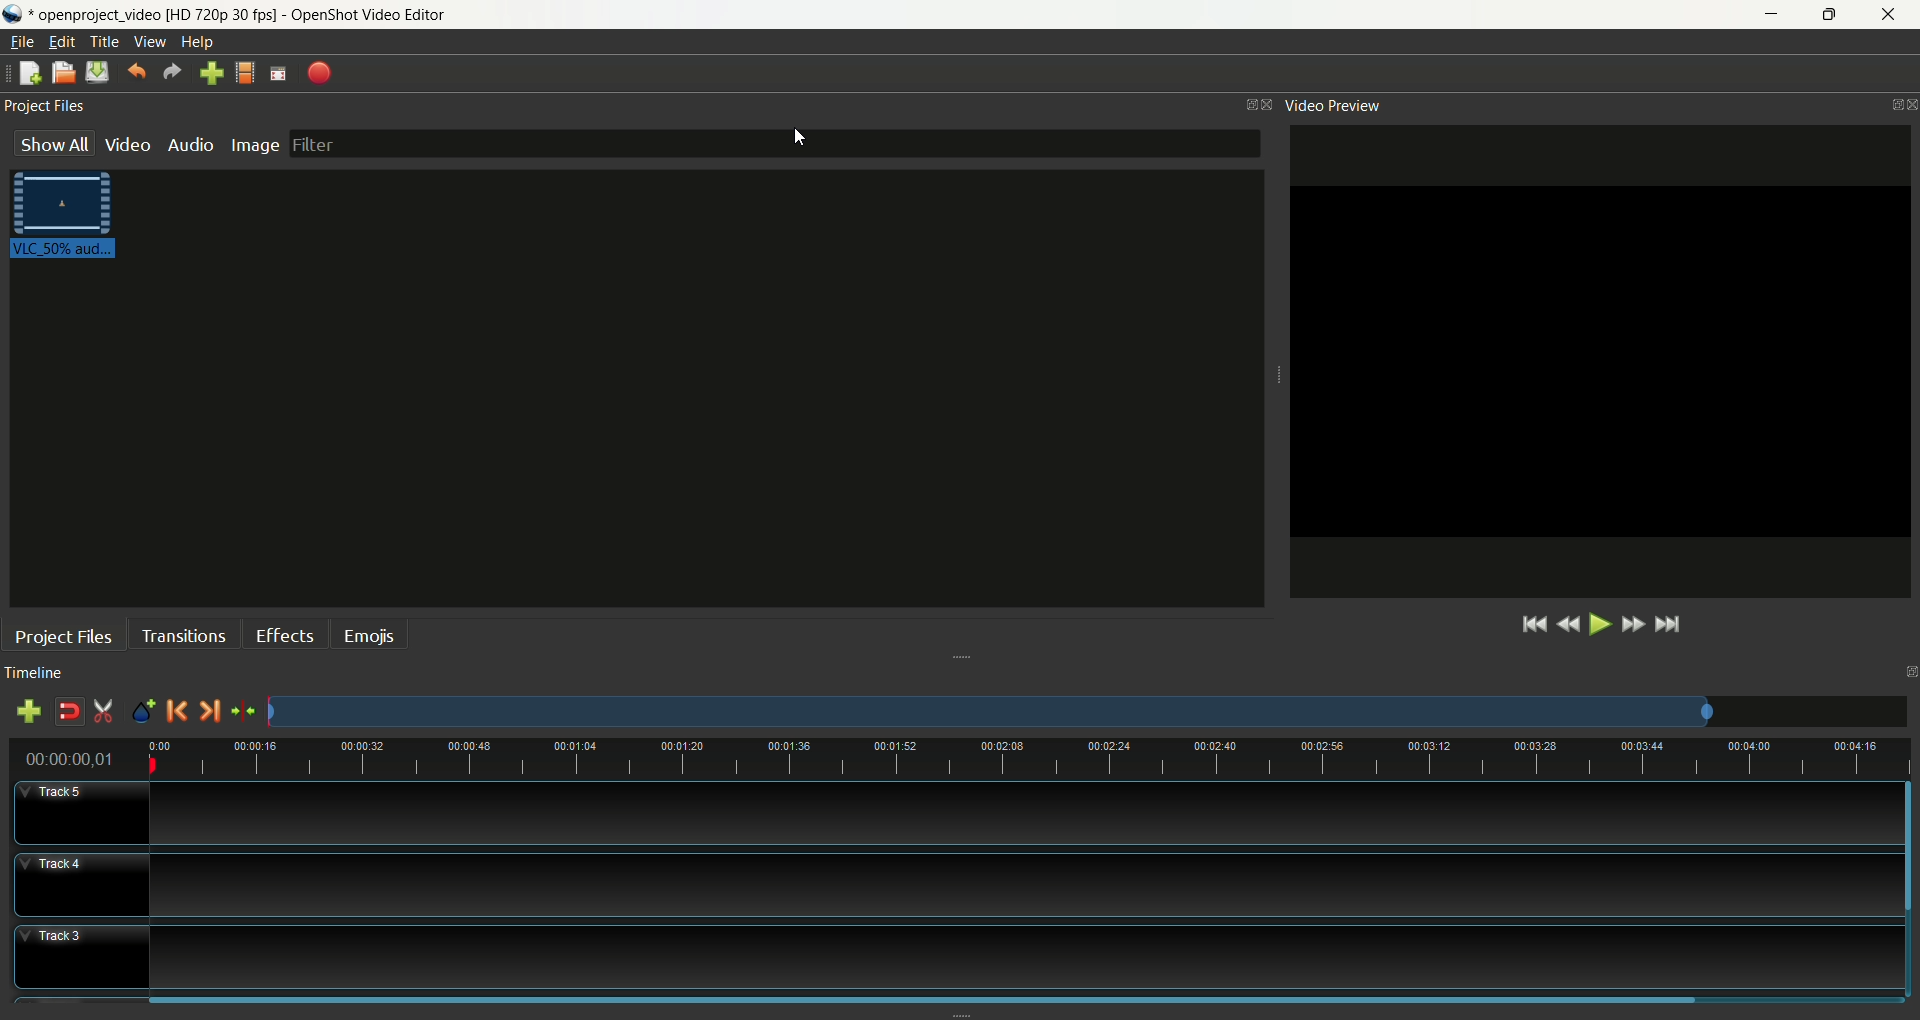 The width and height of the screenshot is (1920, 1020). I want to click on cursor, so click(797, 137).